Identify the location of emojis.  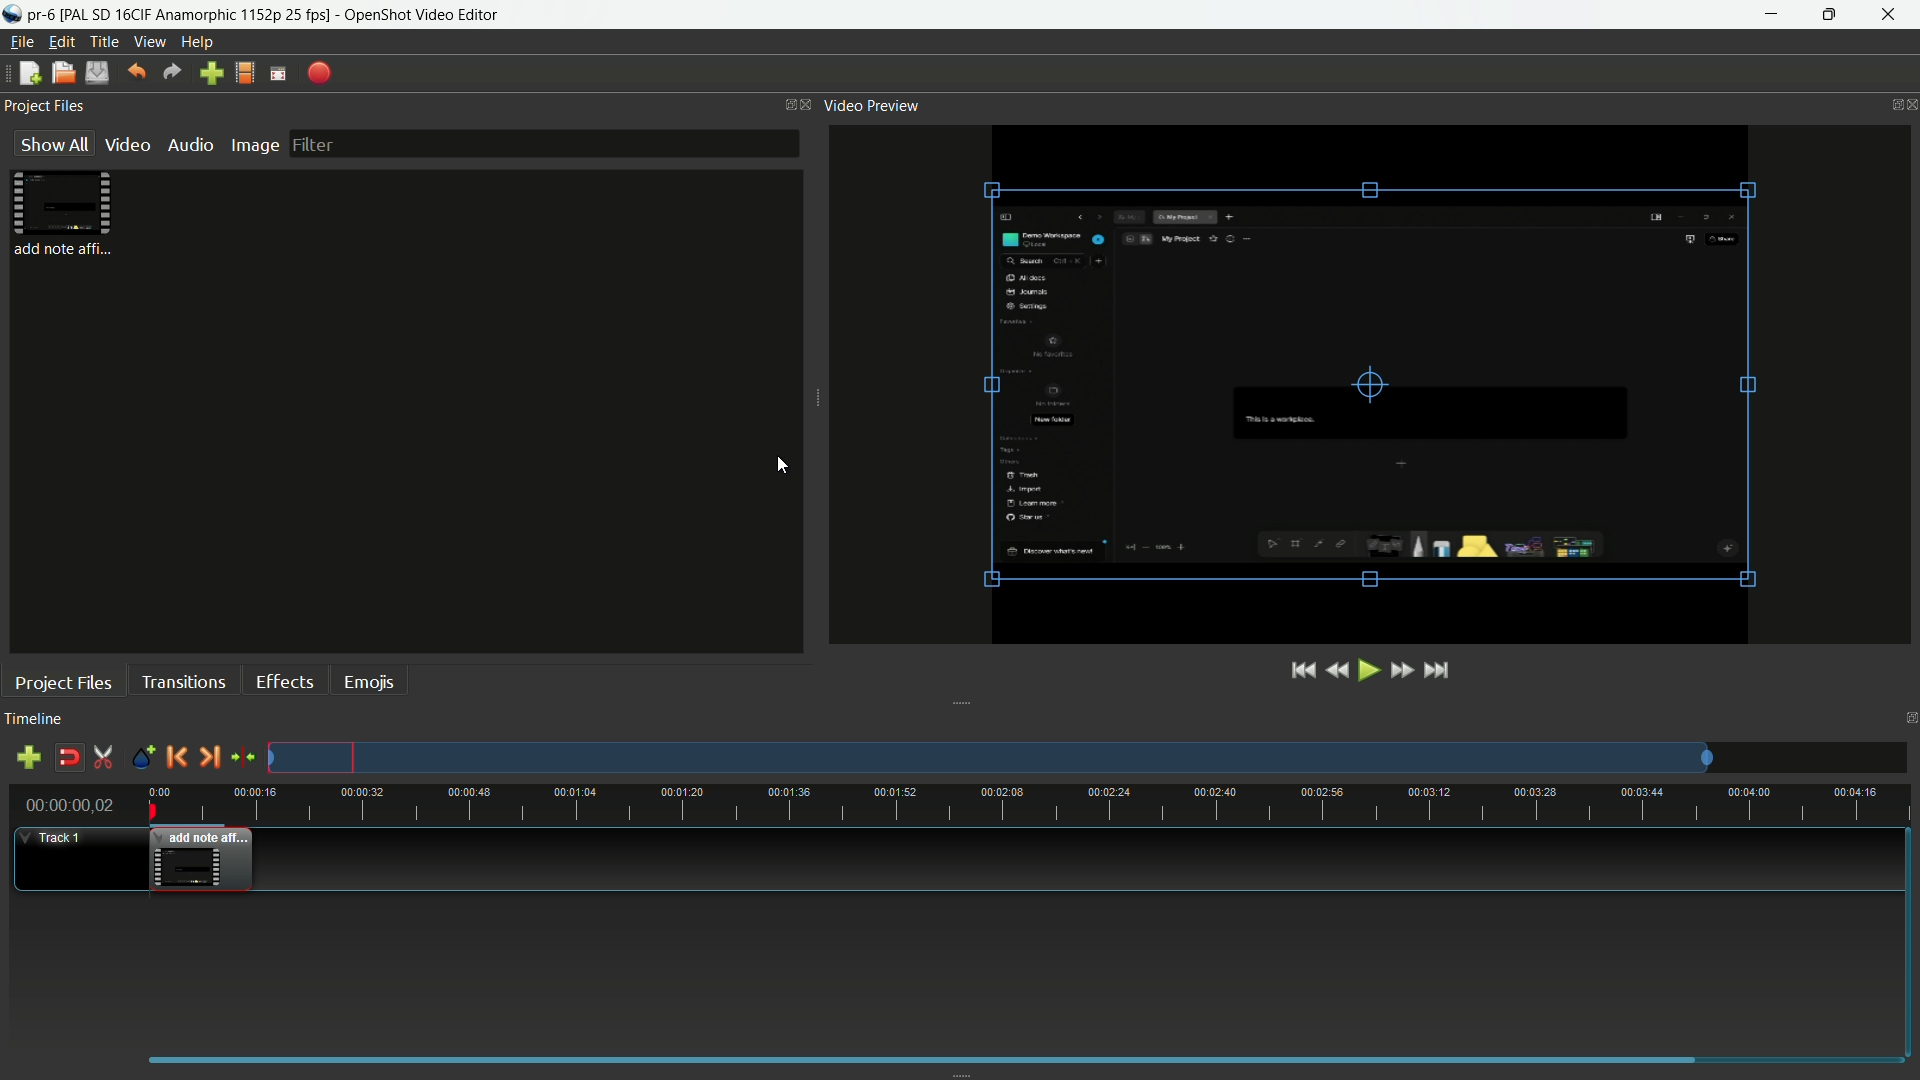
(369, 683).